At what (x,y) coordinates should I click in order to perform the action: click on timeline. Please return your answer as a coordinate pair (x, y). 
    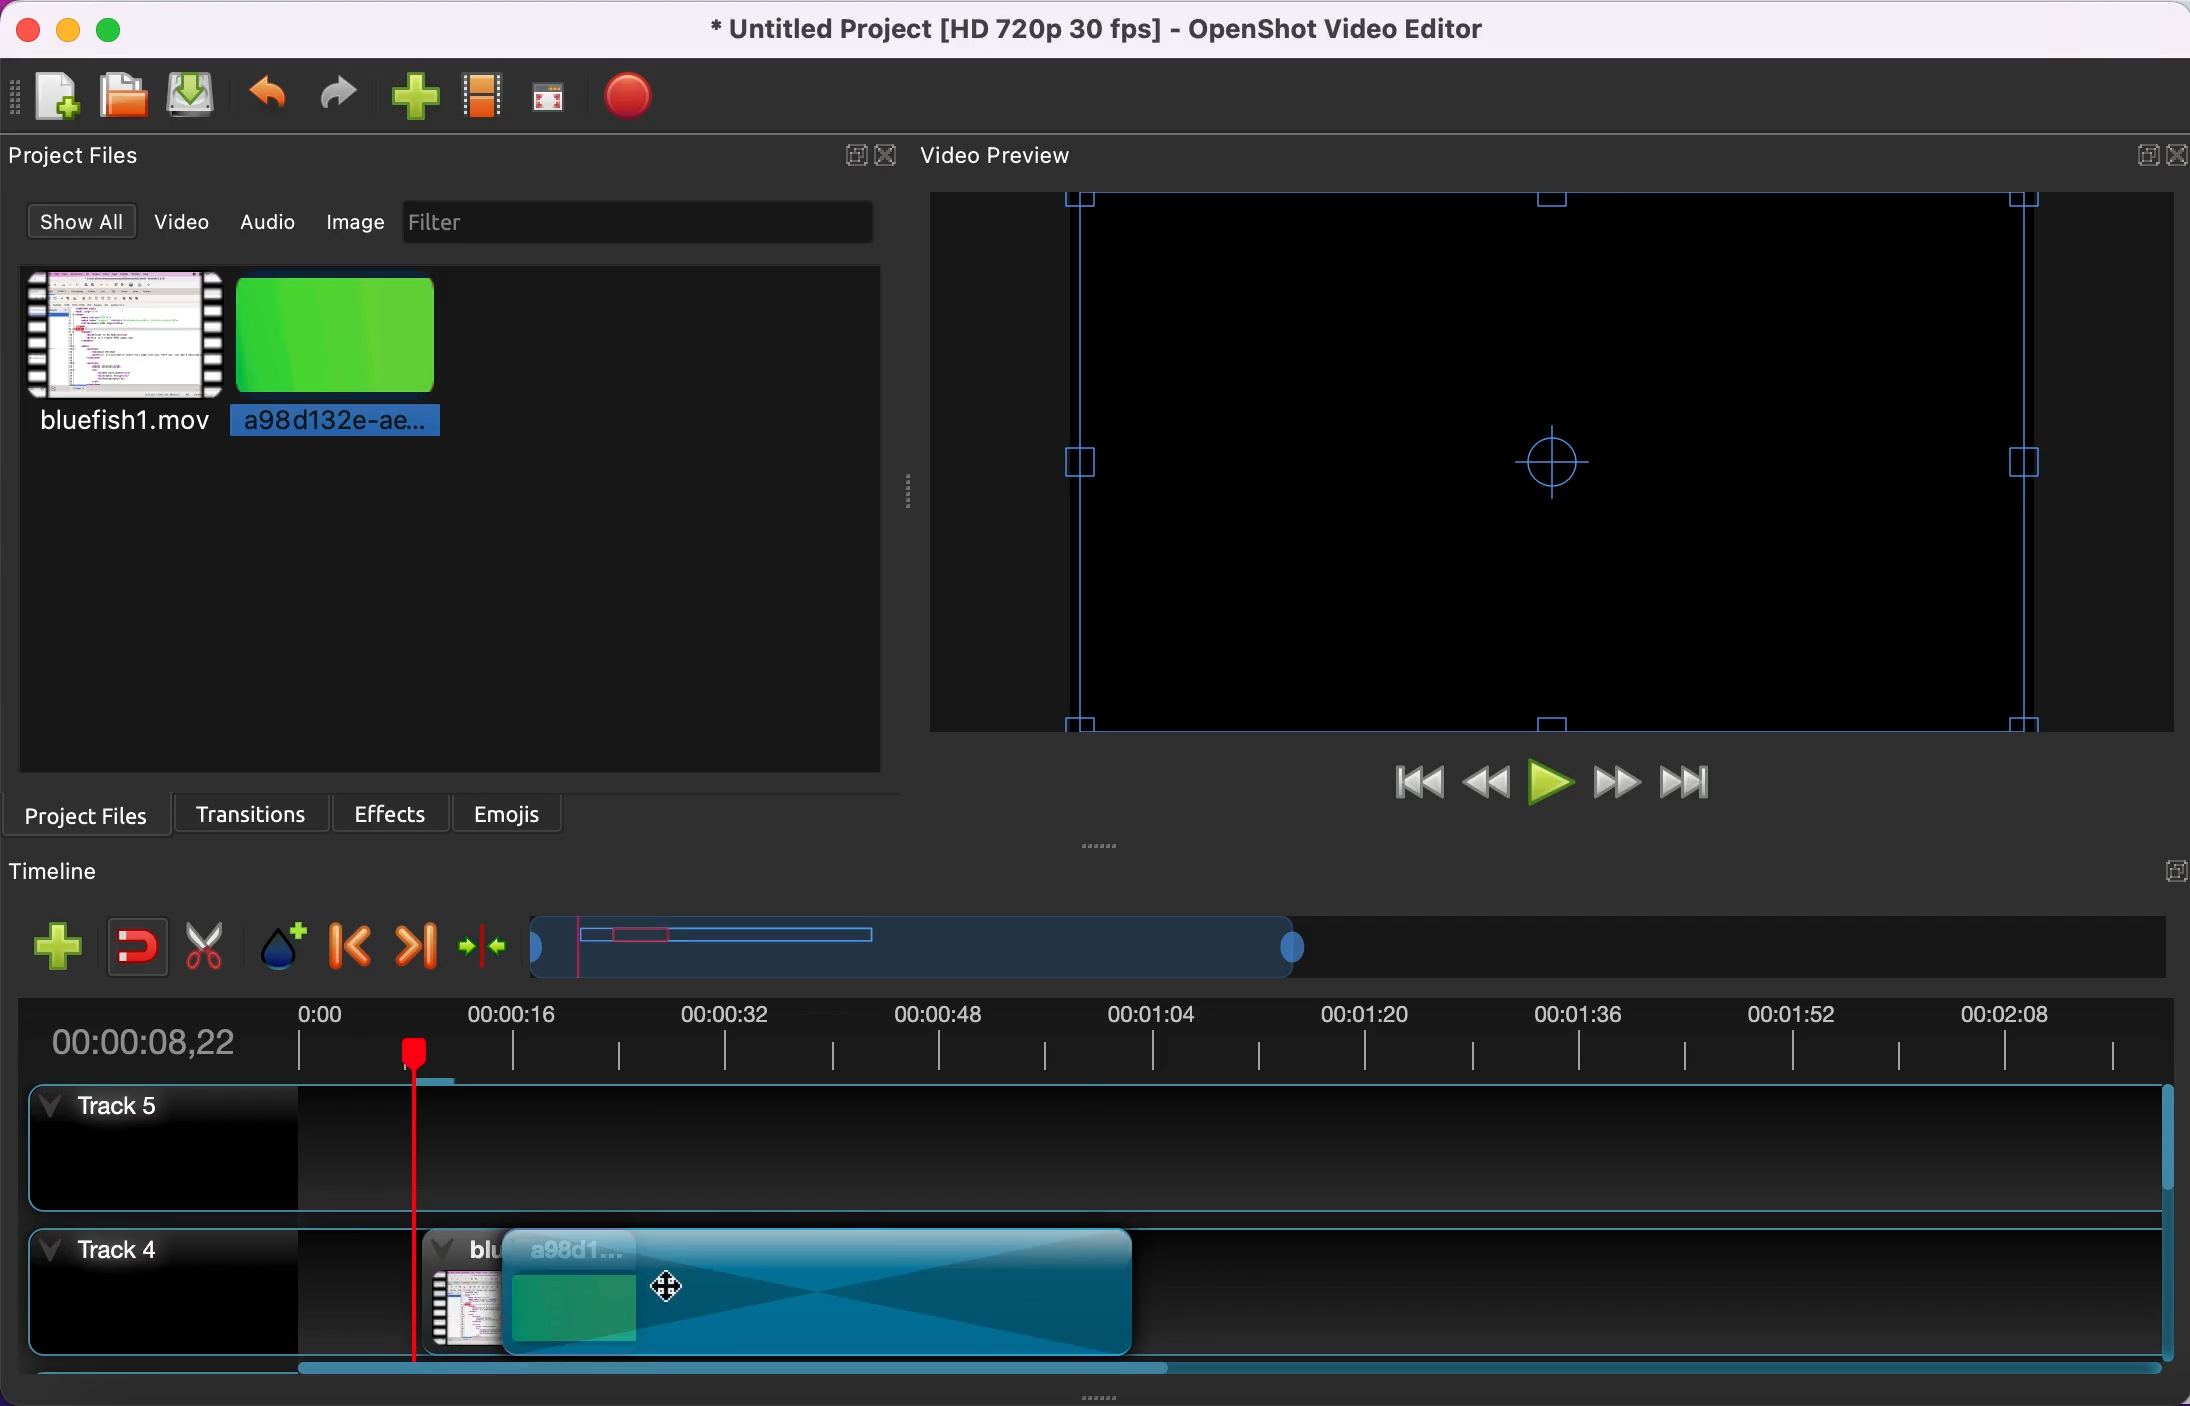
    Looking at the image, I should click on (74, 875).